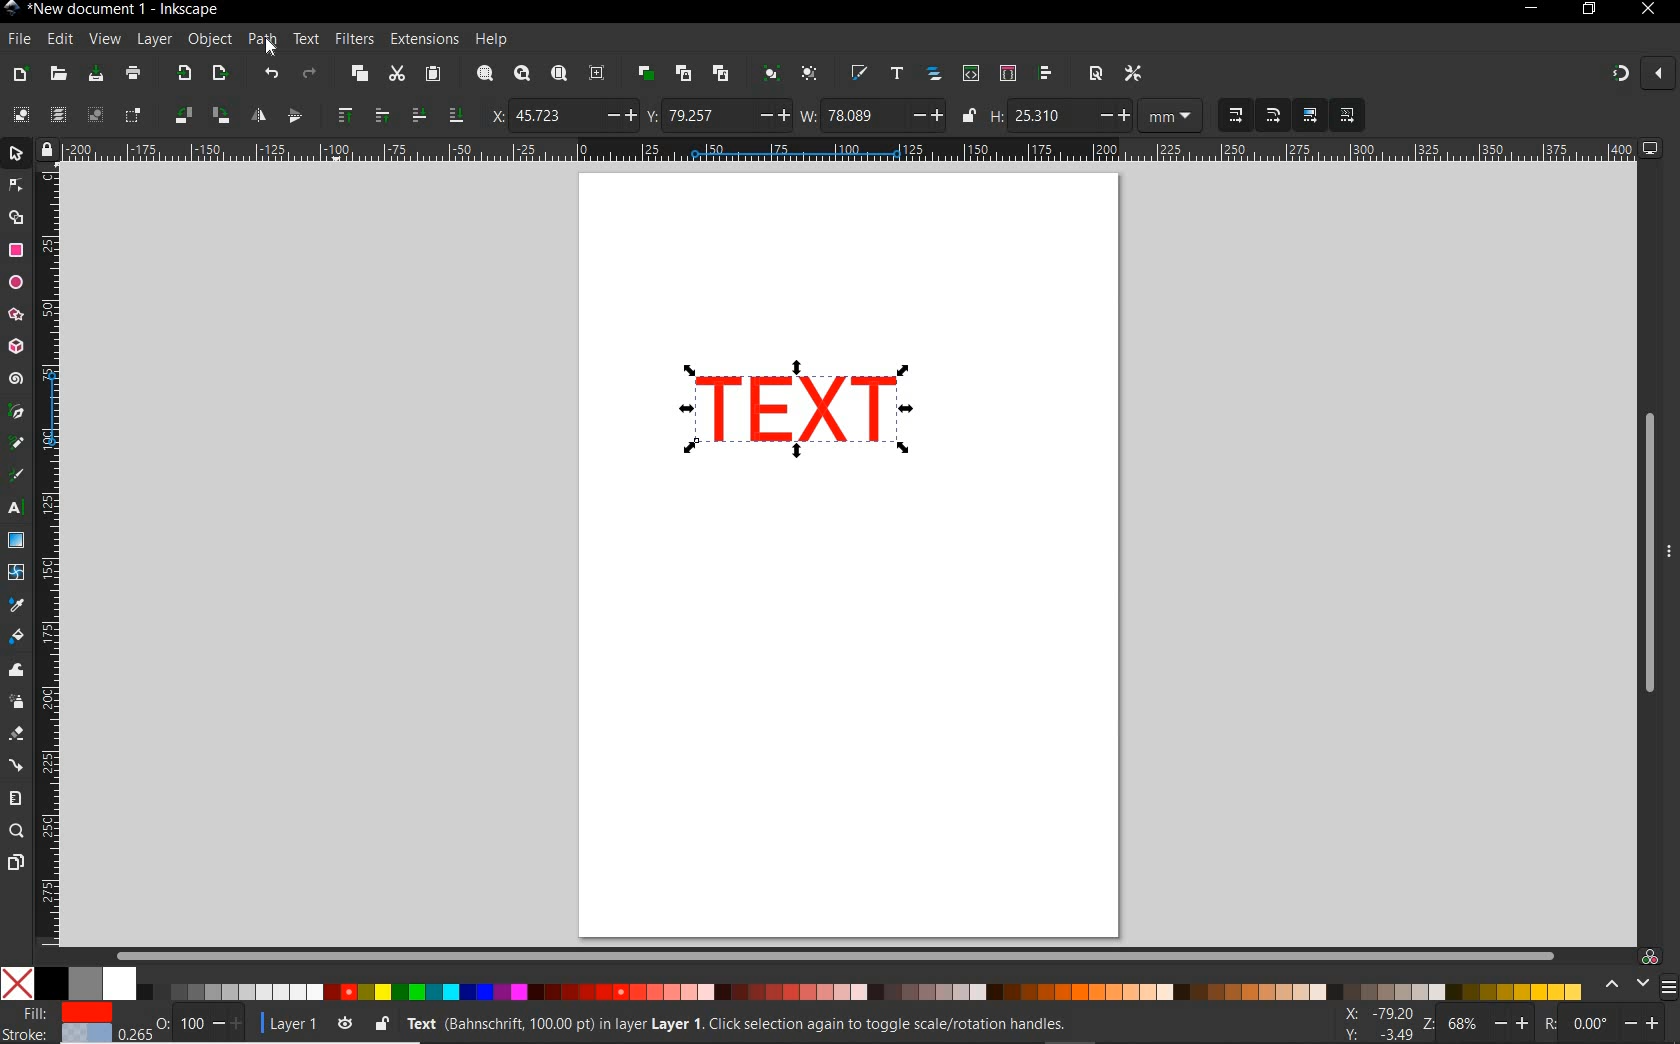 Image resolution: width=1680 pixels, height=1044 pixels. What do you see at coordinates (16, 380) in the screenshot?
I see `SPIRAL TOOL` at bounding box center [16, 380].